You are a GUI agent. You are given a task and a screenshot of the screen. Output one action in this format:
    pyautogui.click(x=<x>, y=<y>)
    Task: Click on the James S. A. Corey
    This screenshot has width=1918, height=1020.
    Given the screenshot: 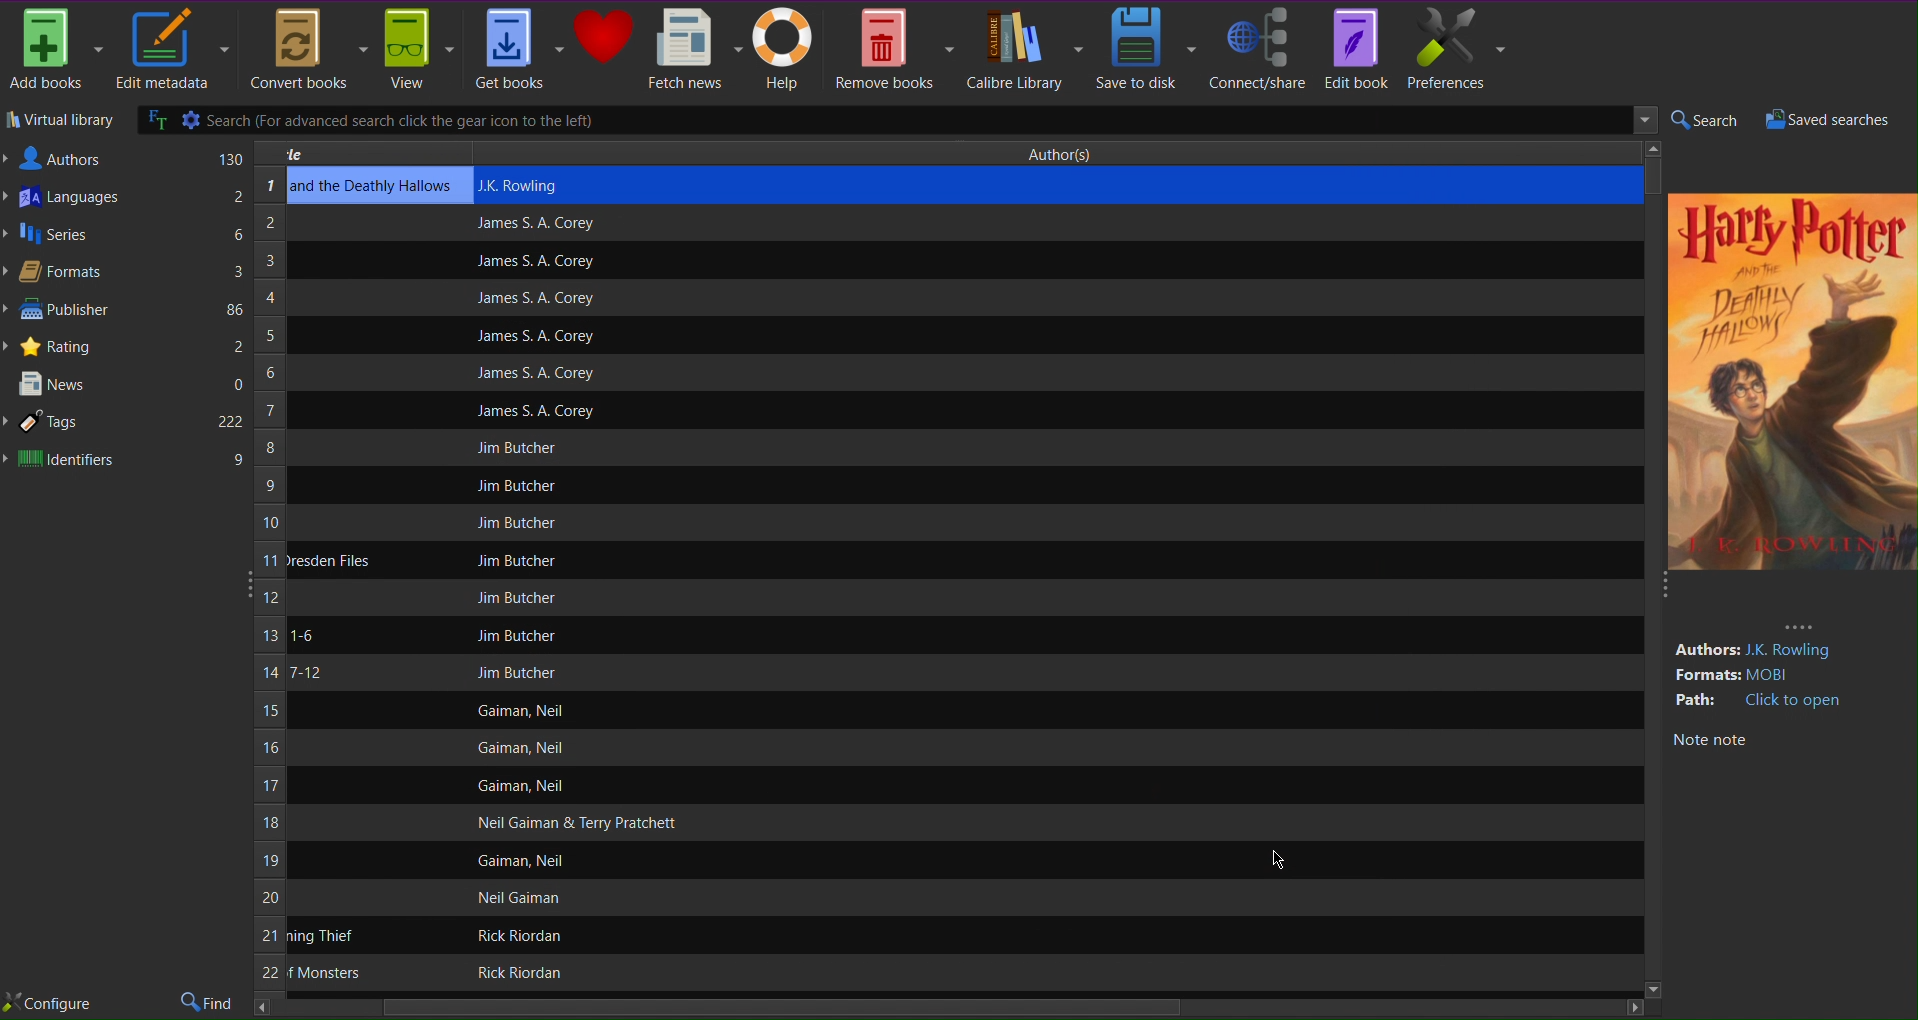 What is the action you would take?
    pyautogui.click(x=533, y=262)
    